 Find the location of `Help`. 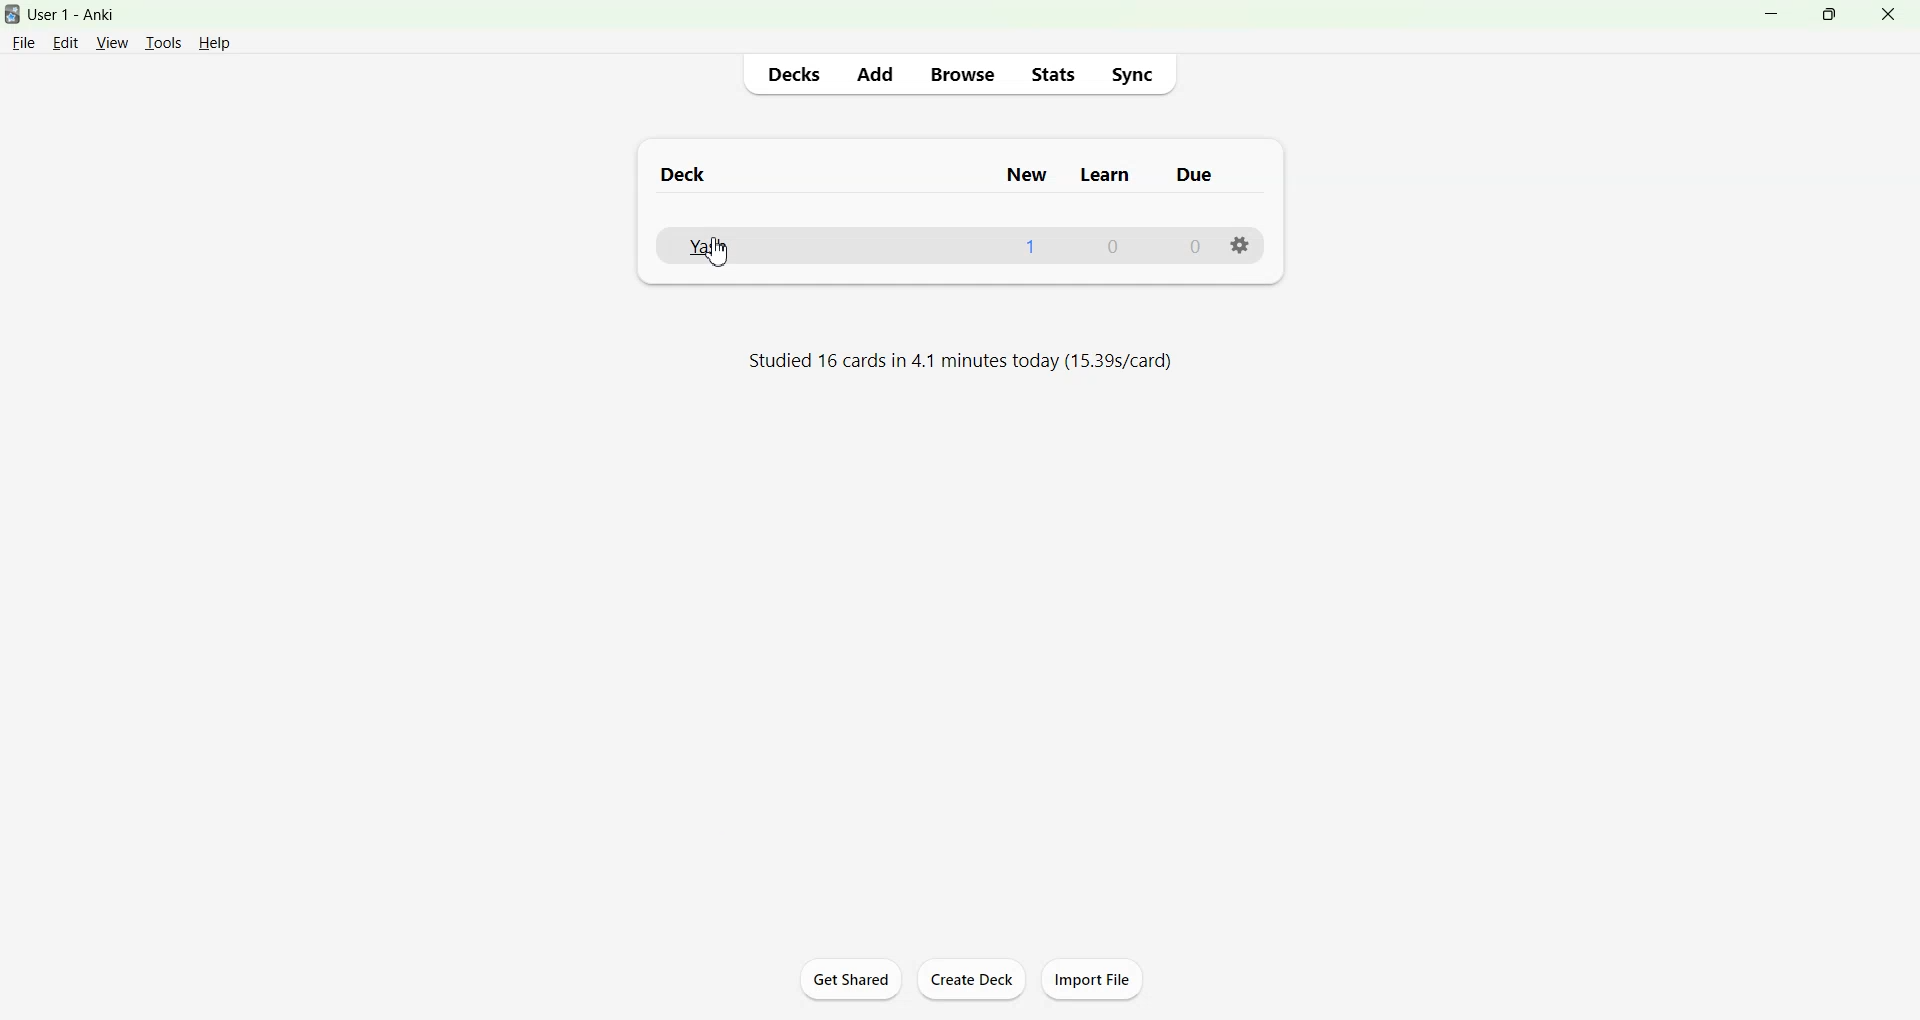

Help is located at coordinates (215, 43).